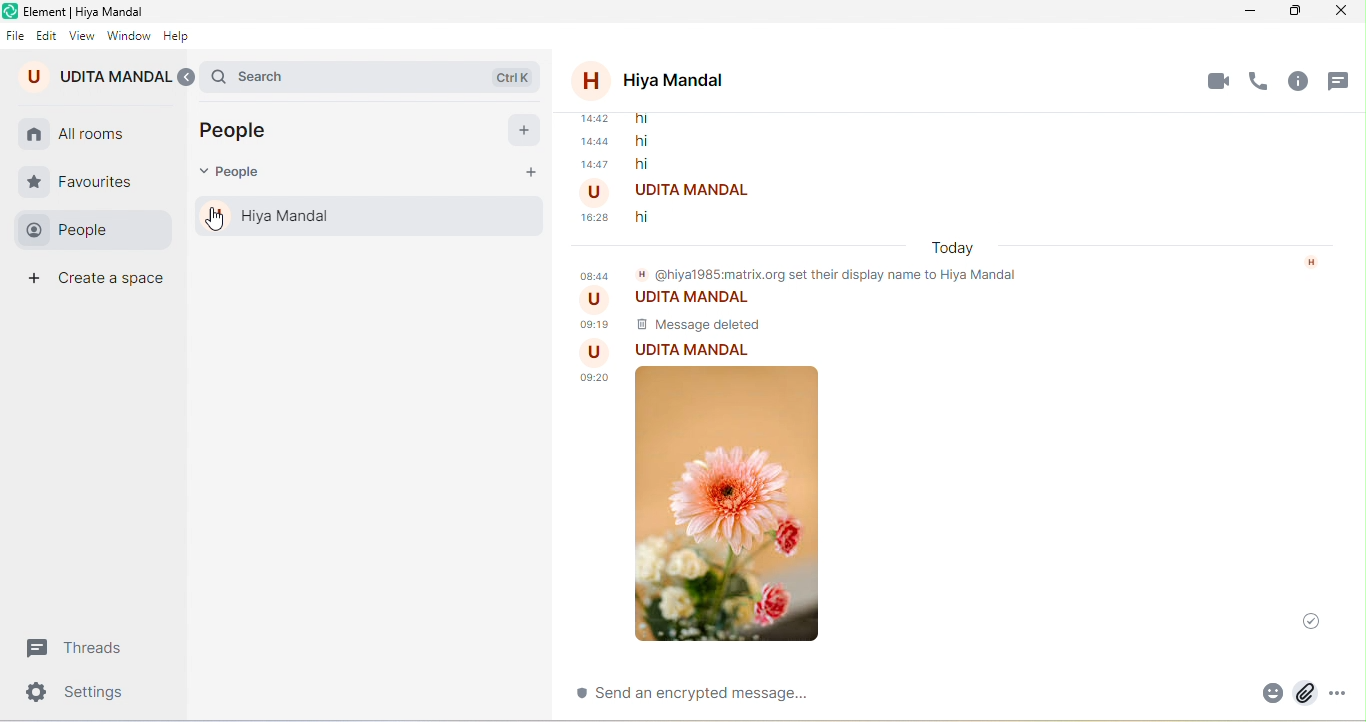 This screenshot has height=722, width=1366. What do you see at coordinates (1344, 84) in the screenshot?
I see `threads` at bounding box center [1344, 84].